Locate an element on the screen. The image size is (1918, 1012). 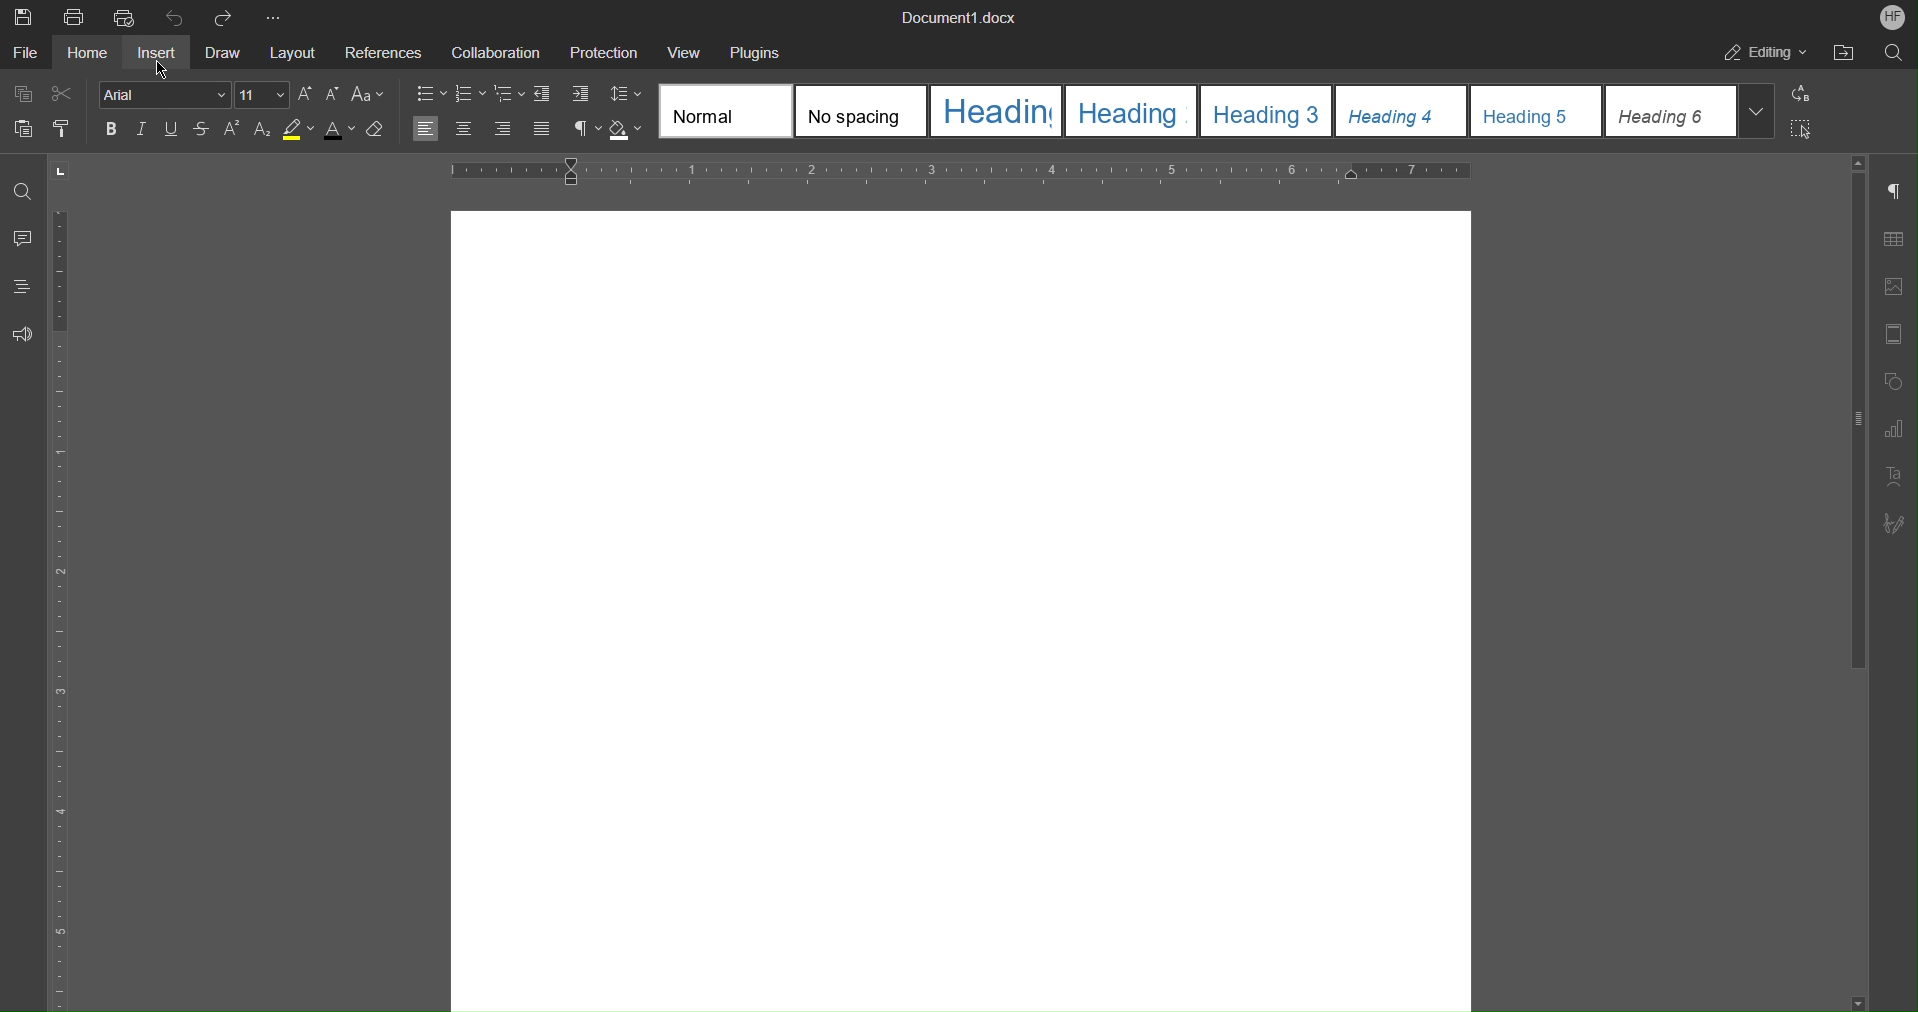
Select All is located at coordinates (1803, 129).